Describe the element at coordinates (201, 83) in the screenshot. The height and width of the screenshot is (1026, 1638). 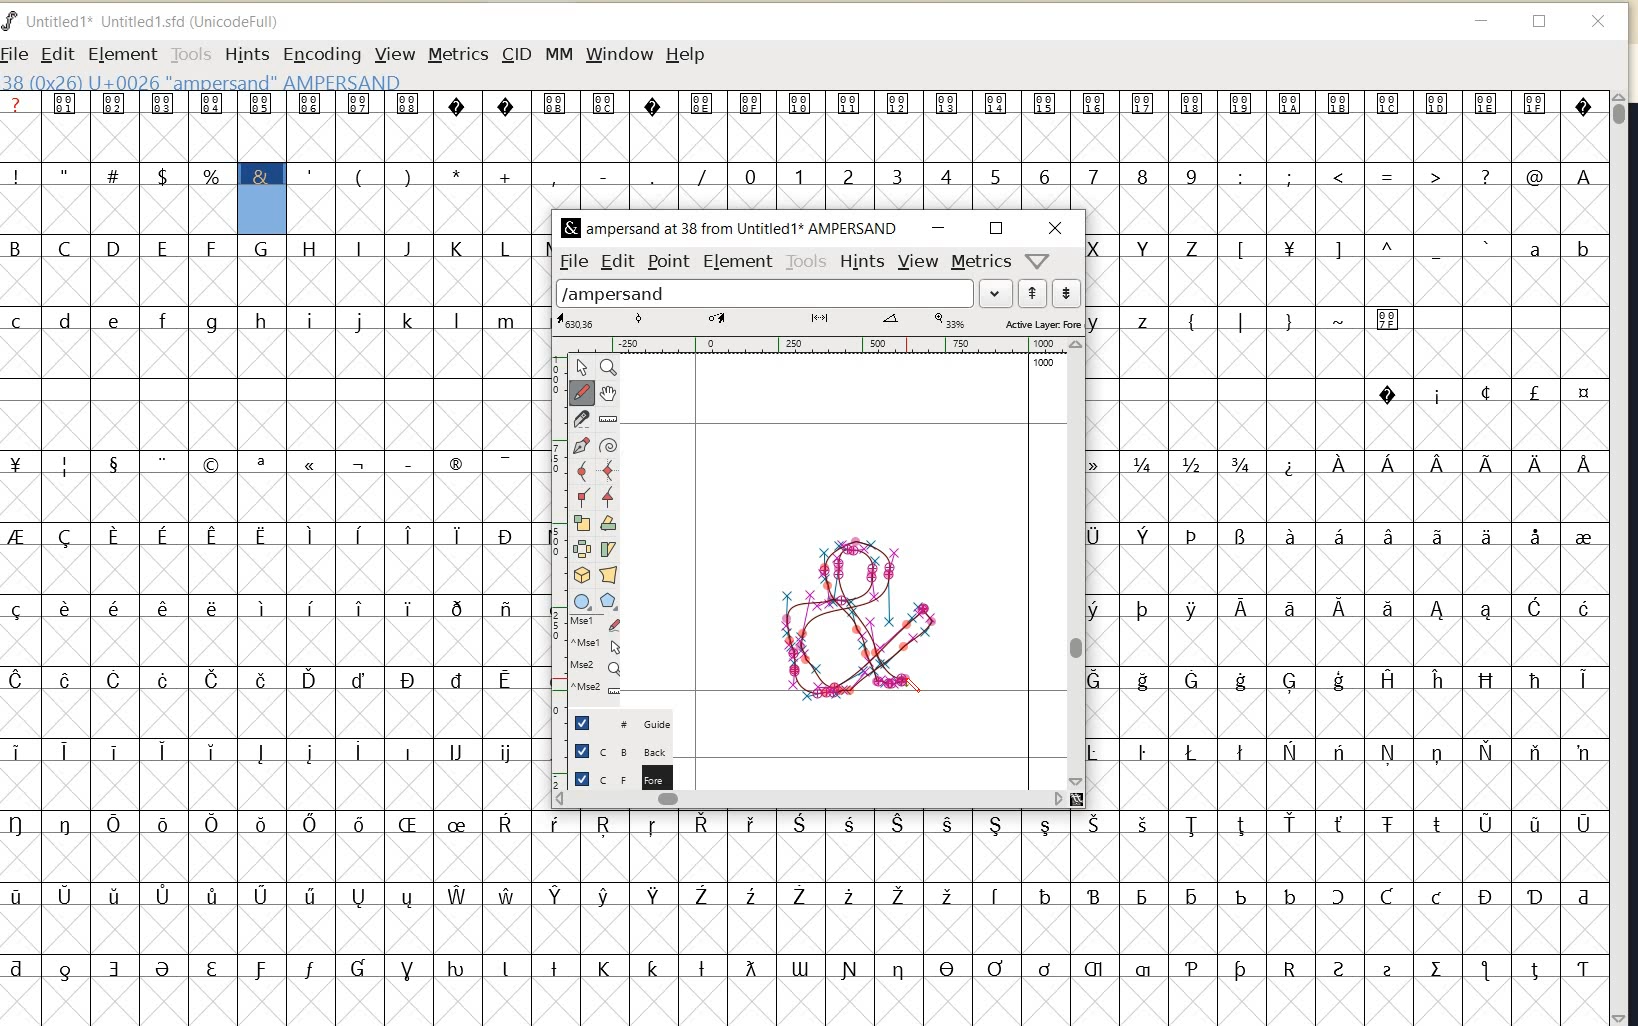
I see `GLYPHY INFO` at that location.